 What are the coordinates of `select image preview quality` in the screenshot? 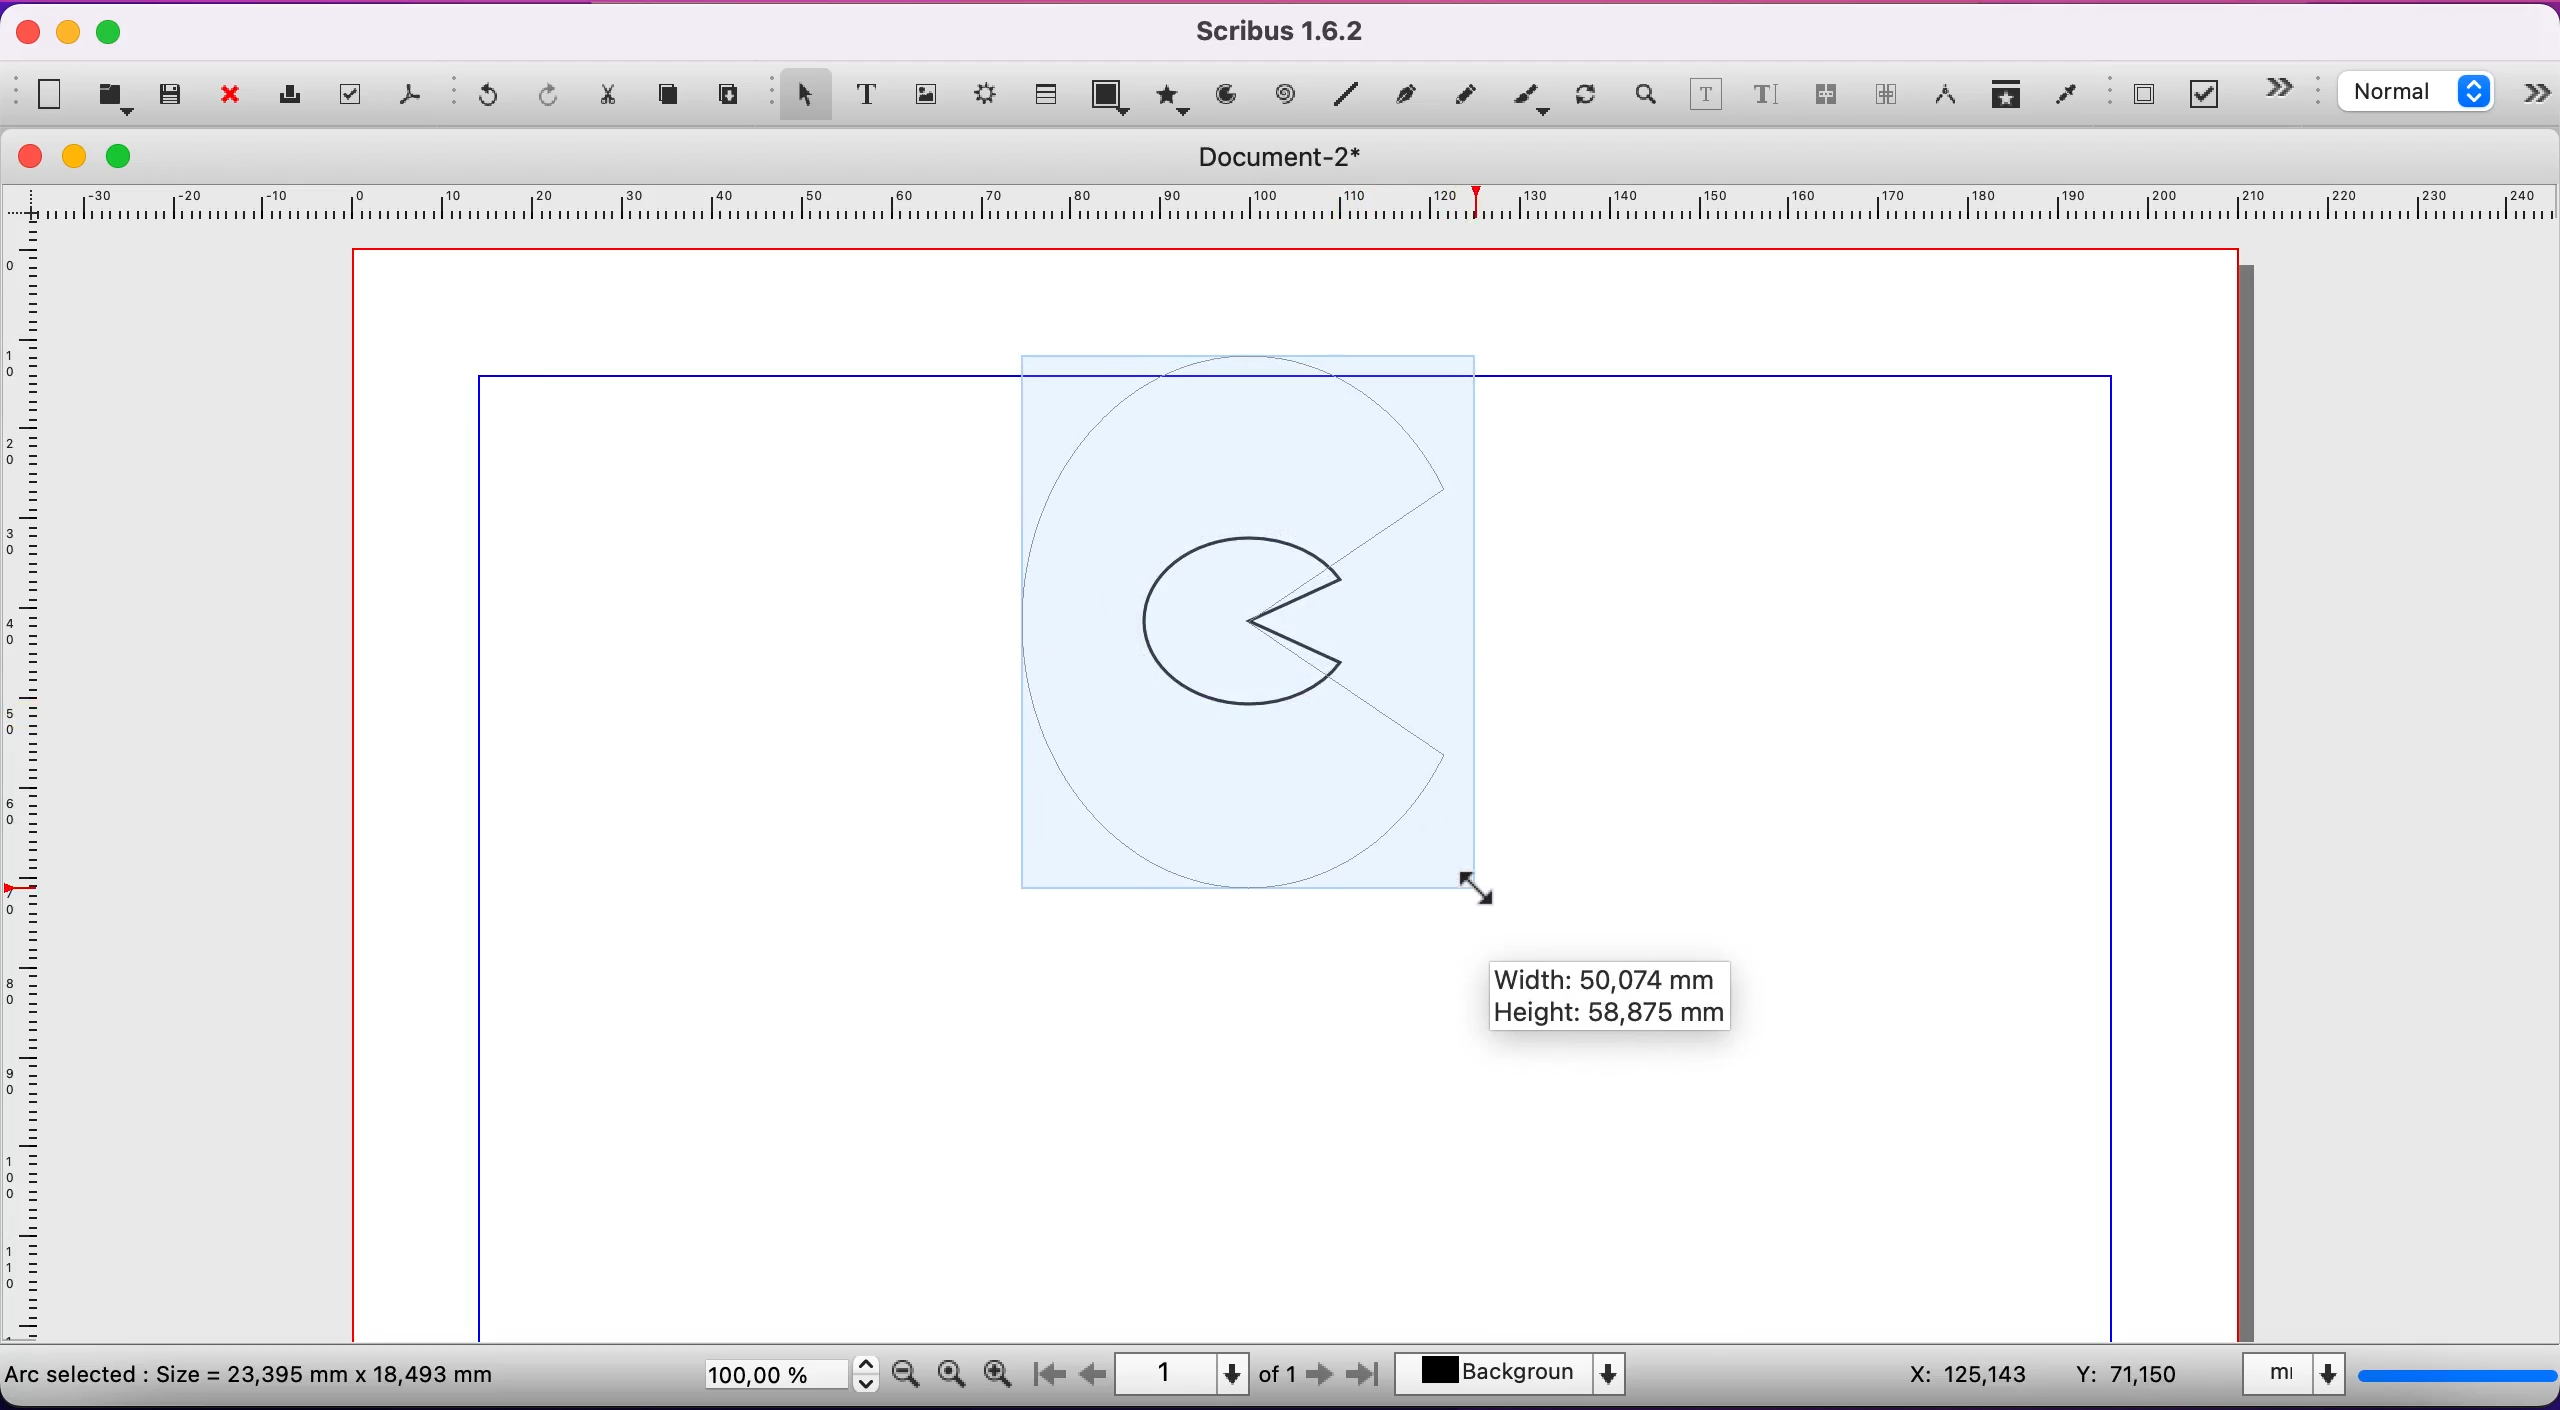 It's located at (2421, 95).